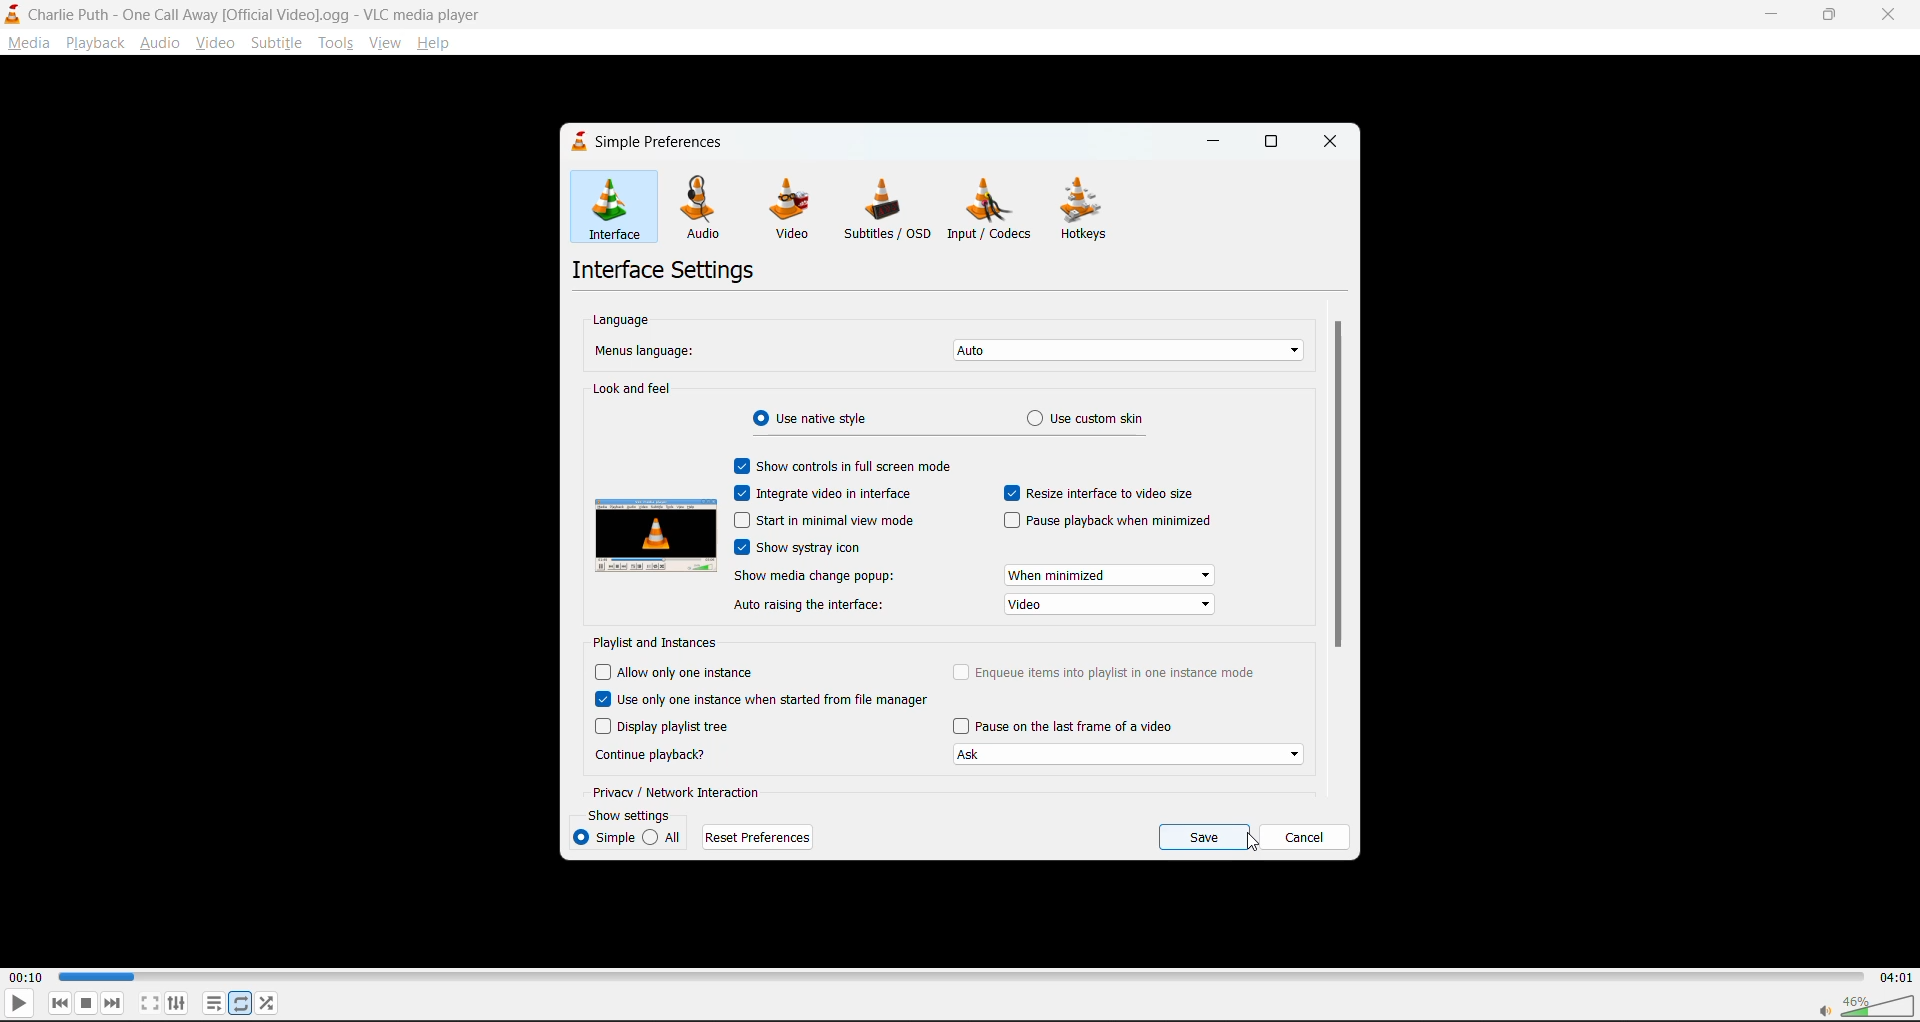 This screenshot has width=1920, height=1022. I want to click on look and feel, so click(633, 387).